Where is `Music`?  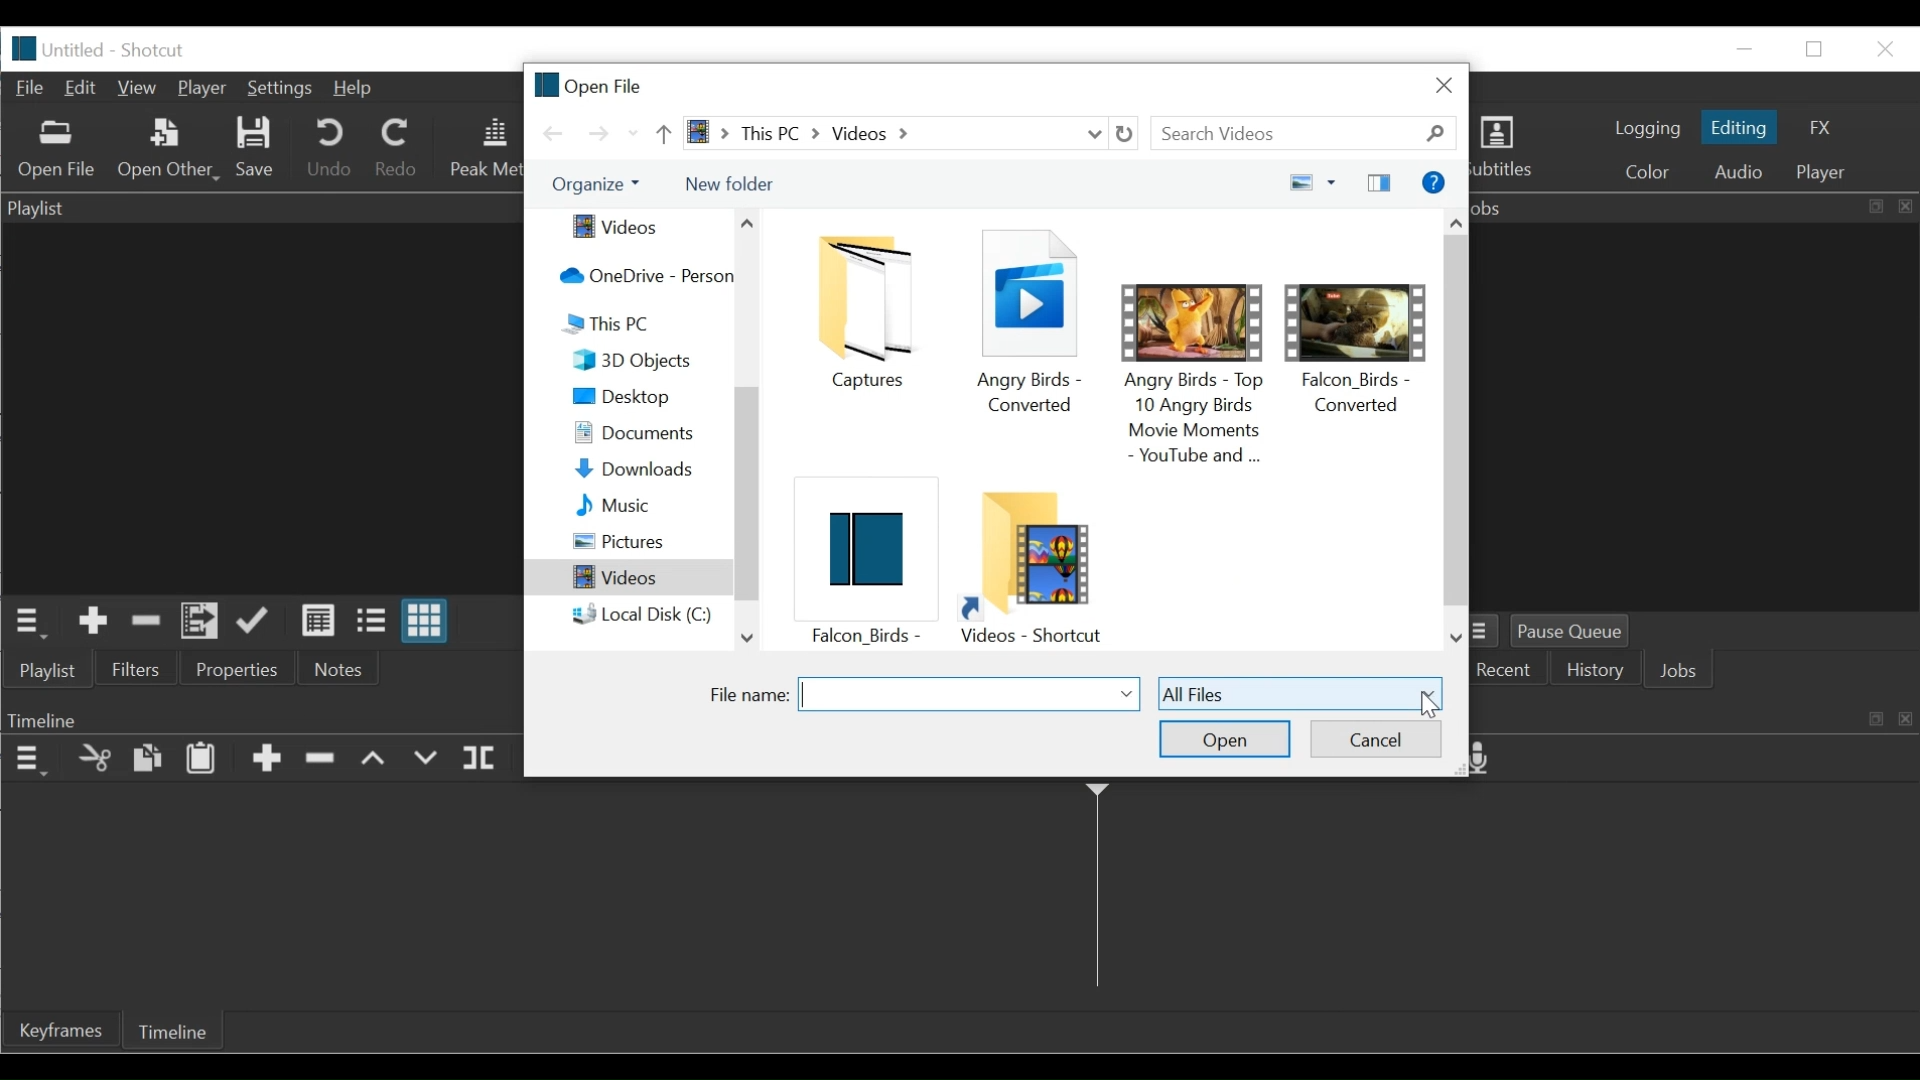 Music is located at coordinates (647, 506).